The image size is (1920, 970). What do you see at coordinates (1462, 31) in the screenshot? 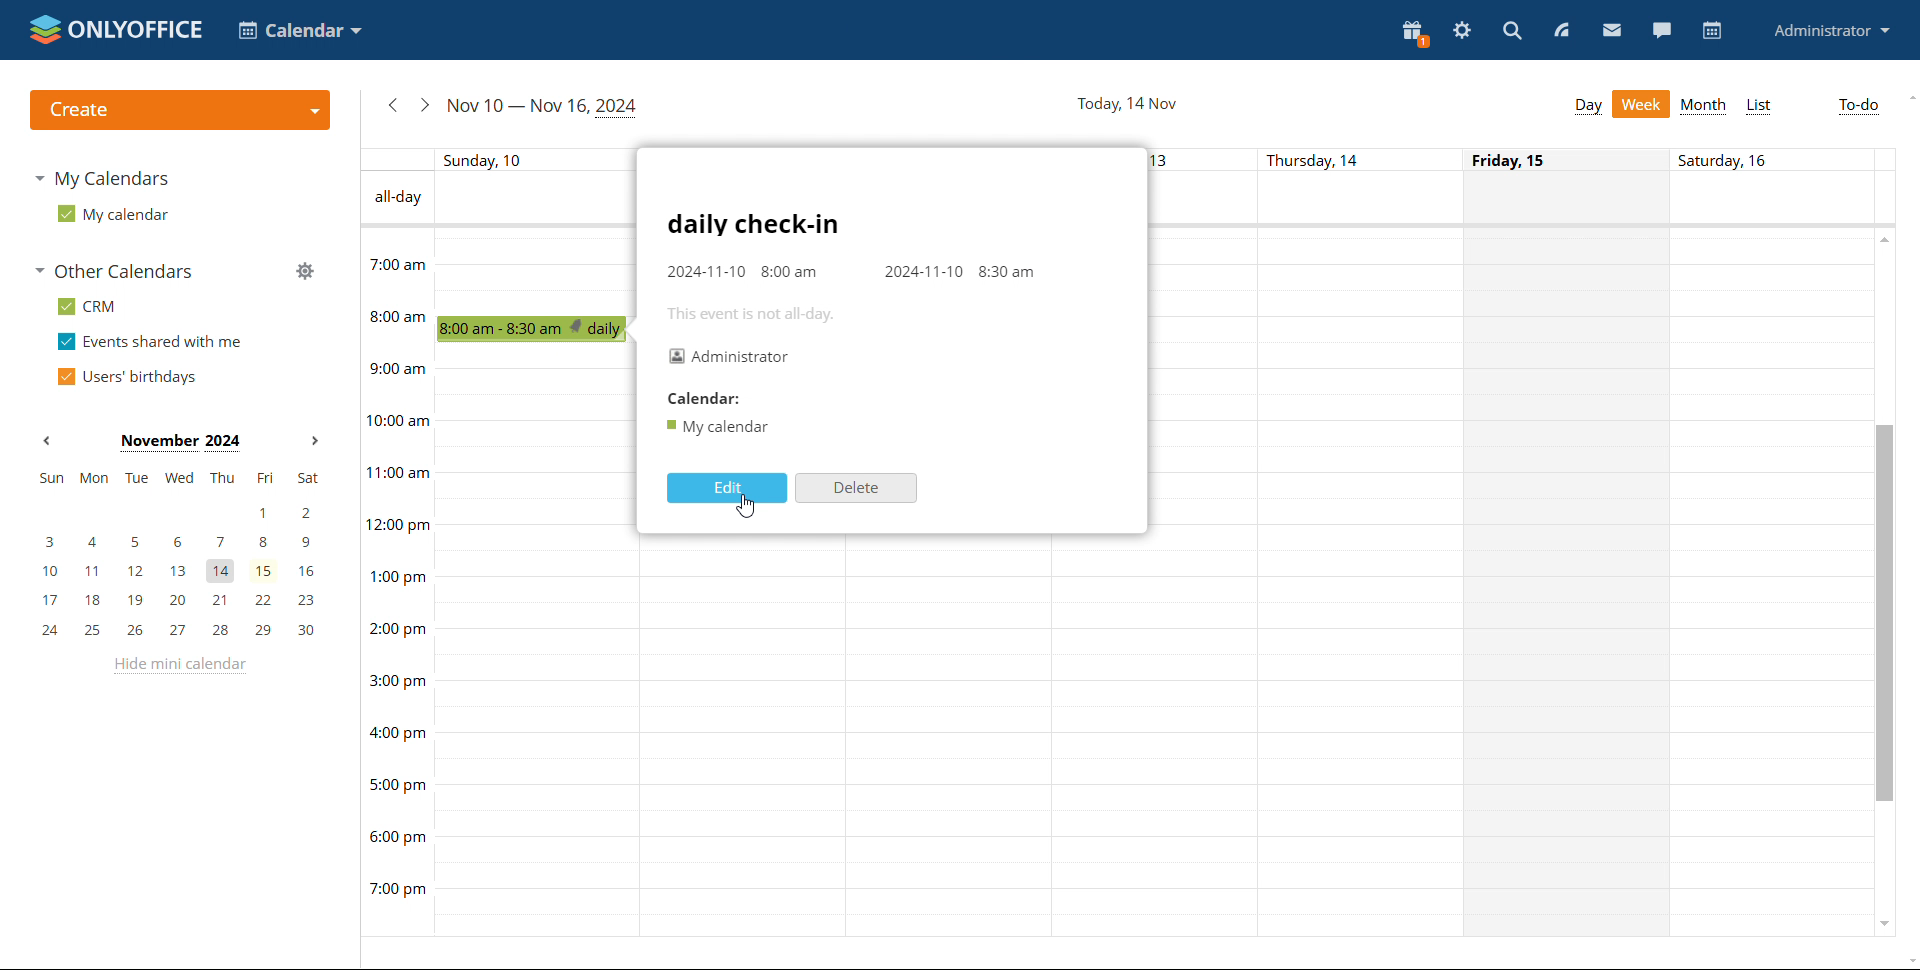
I see `settings` at bounding box center [1462, 31].